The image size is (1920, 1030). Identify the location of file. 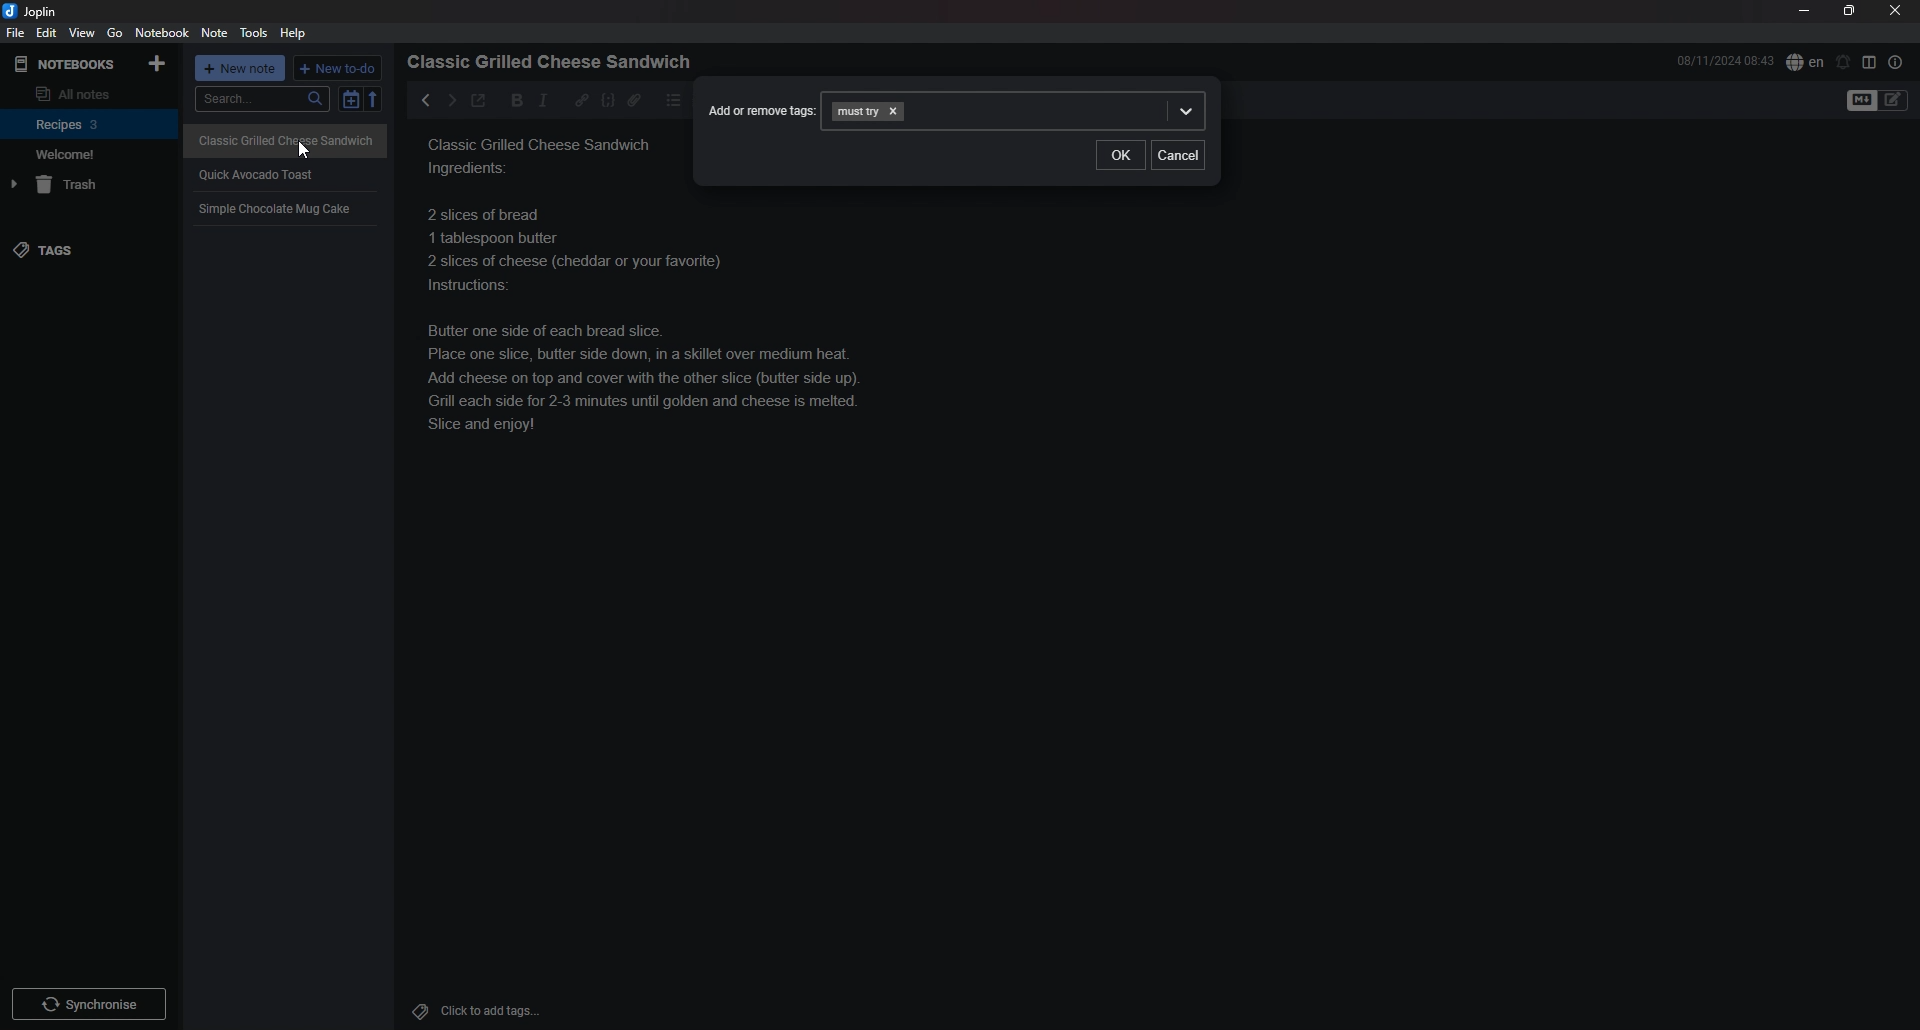
(14, 34).